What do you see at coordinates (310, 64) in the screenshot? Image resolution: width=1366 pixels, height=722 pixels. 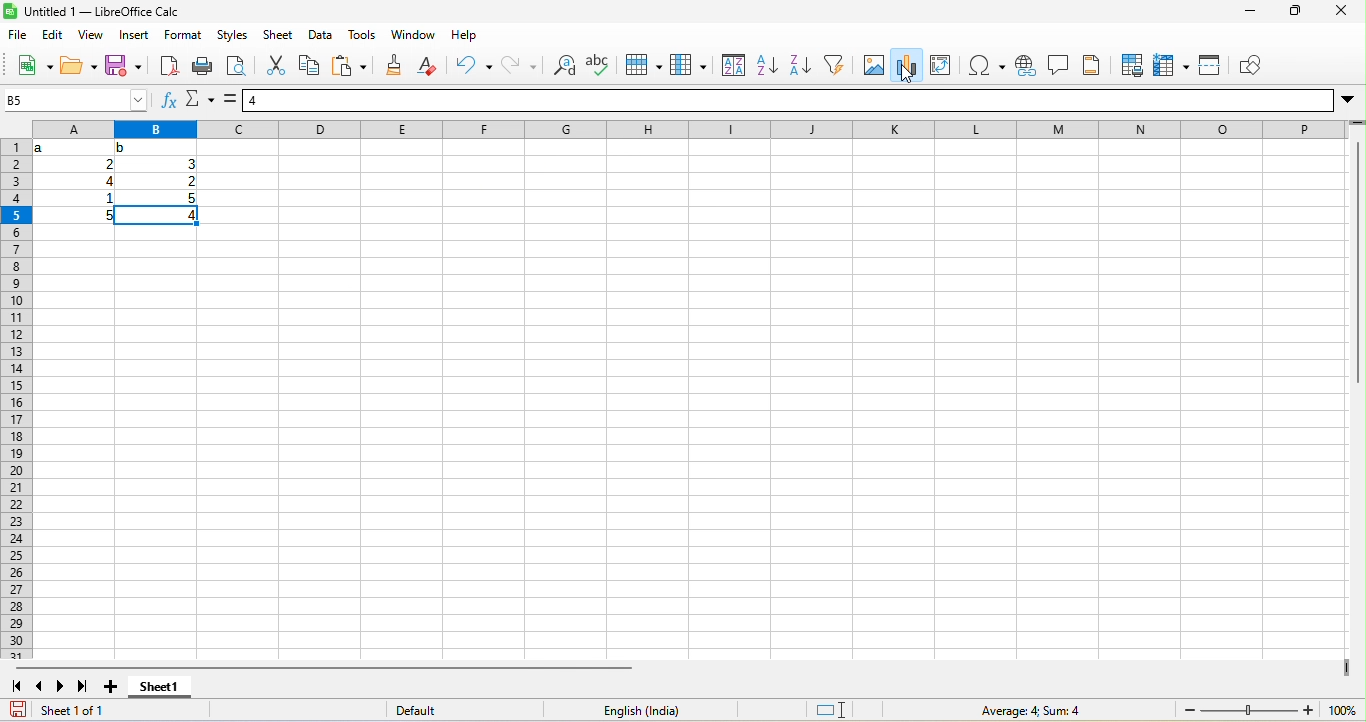 I see `copy` at bounding box center [310, 64].